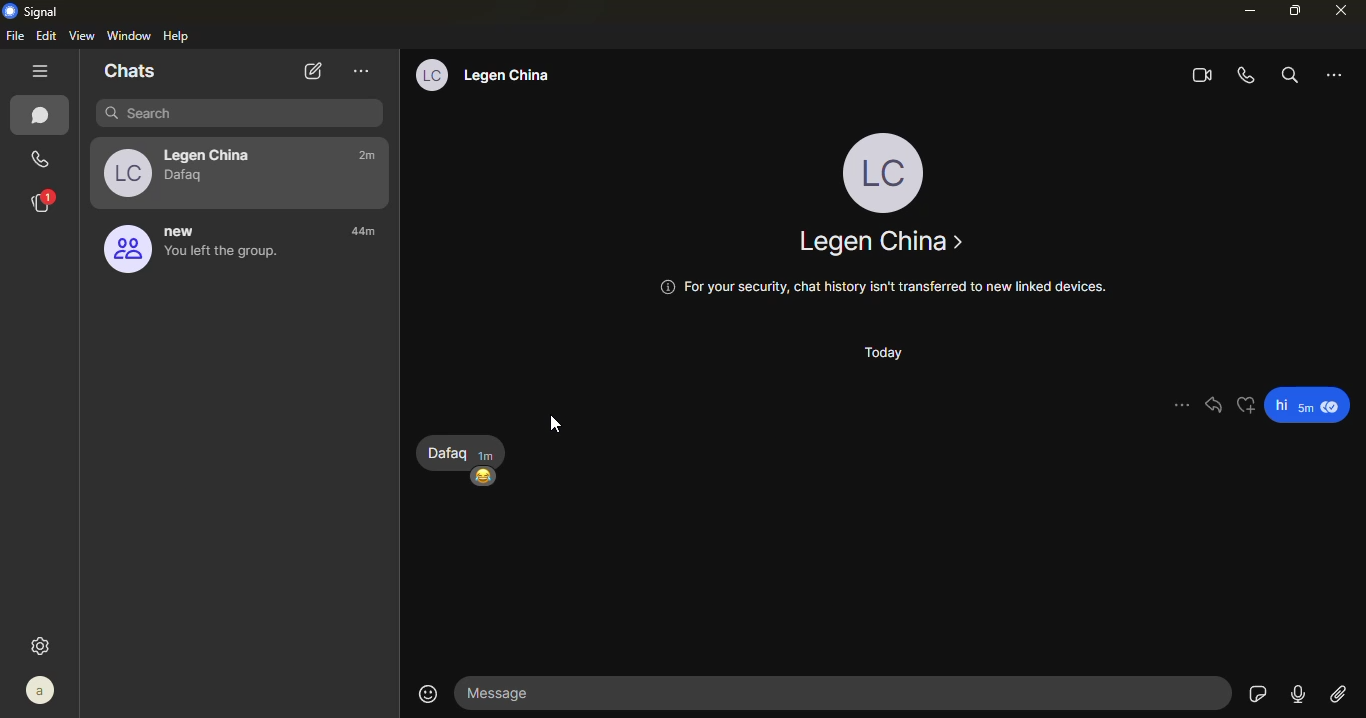 This screenshot has width=1366, height=718. What do you see at coordinates (1245, 401) in the screenshot?
I see `react` at bounding box center [1245, 401].